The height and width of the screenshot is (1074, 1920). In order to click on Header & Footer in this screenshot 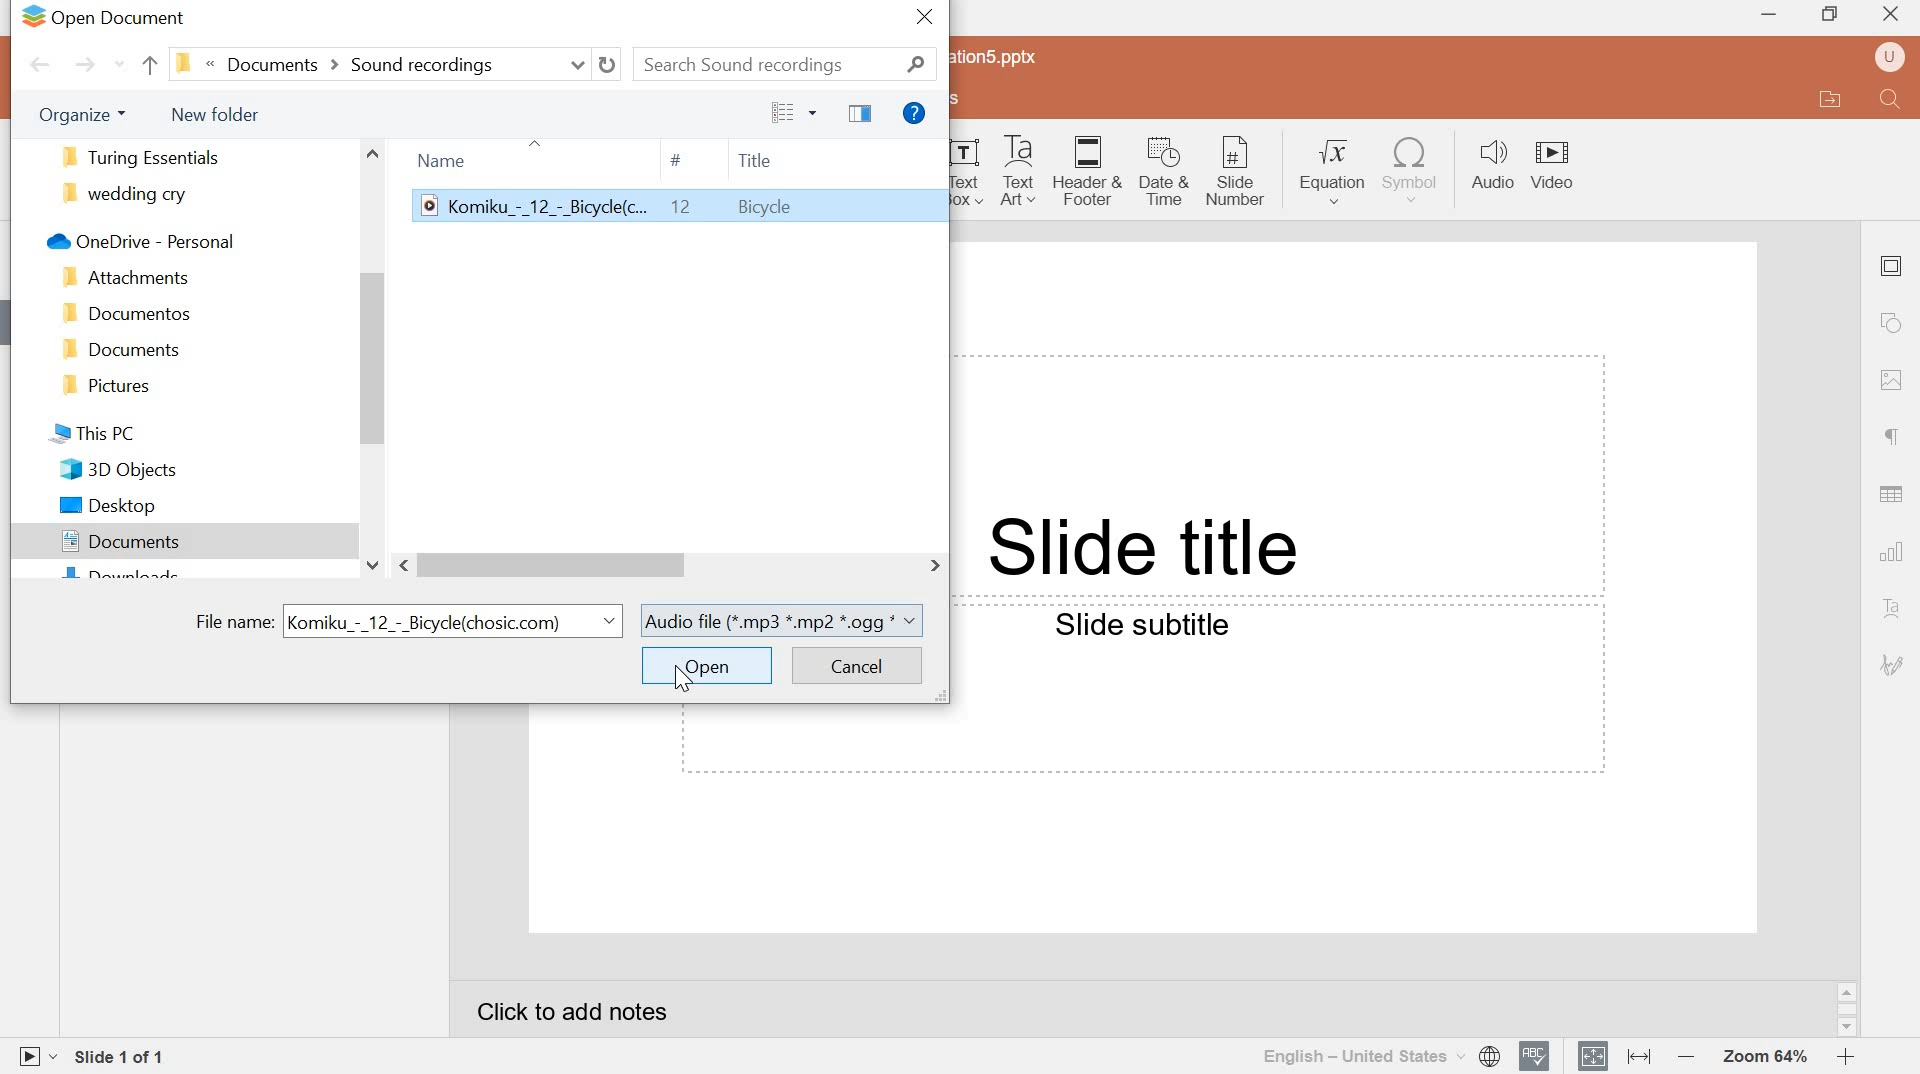, I will do `click(1091, 172)`.